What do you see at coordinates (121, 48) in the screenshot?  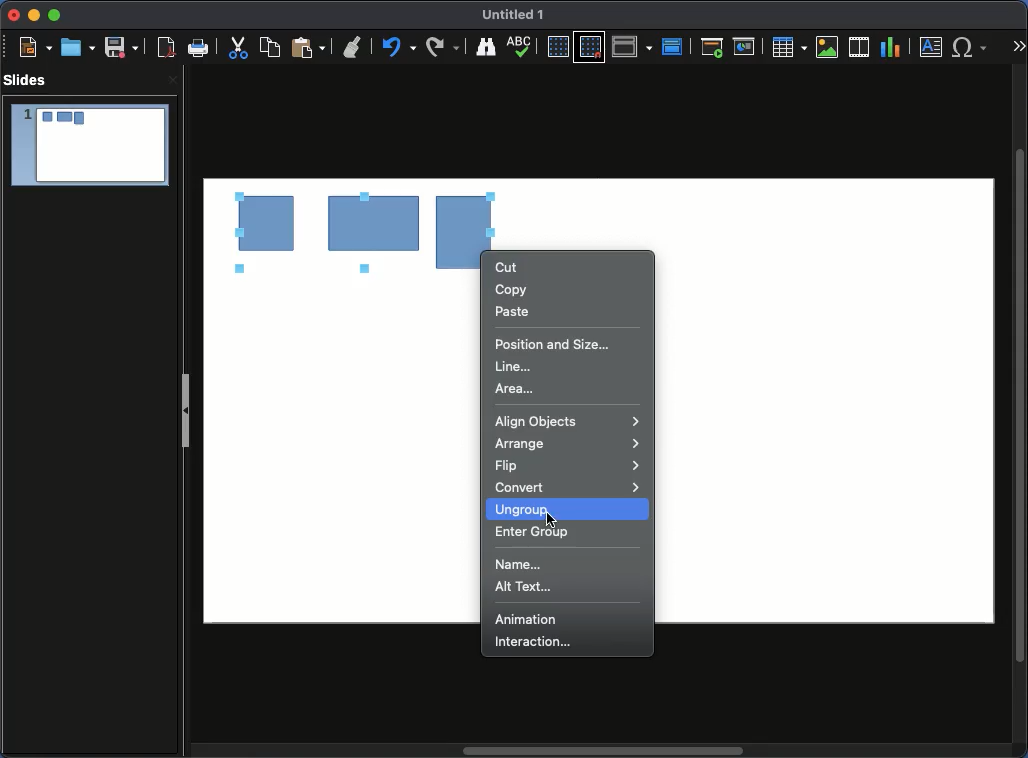 I see `Save` at bounding box center [121, 48].